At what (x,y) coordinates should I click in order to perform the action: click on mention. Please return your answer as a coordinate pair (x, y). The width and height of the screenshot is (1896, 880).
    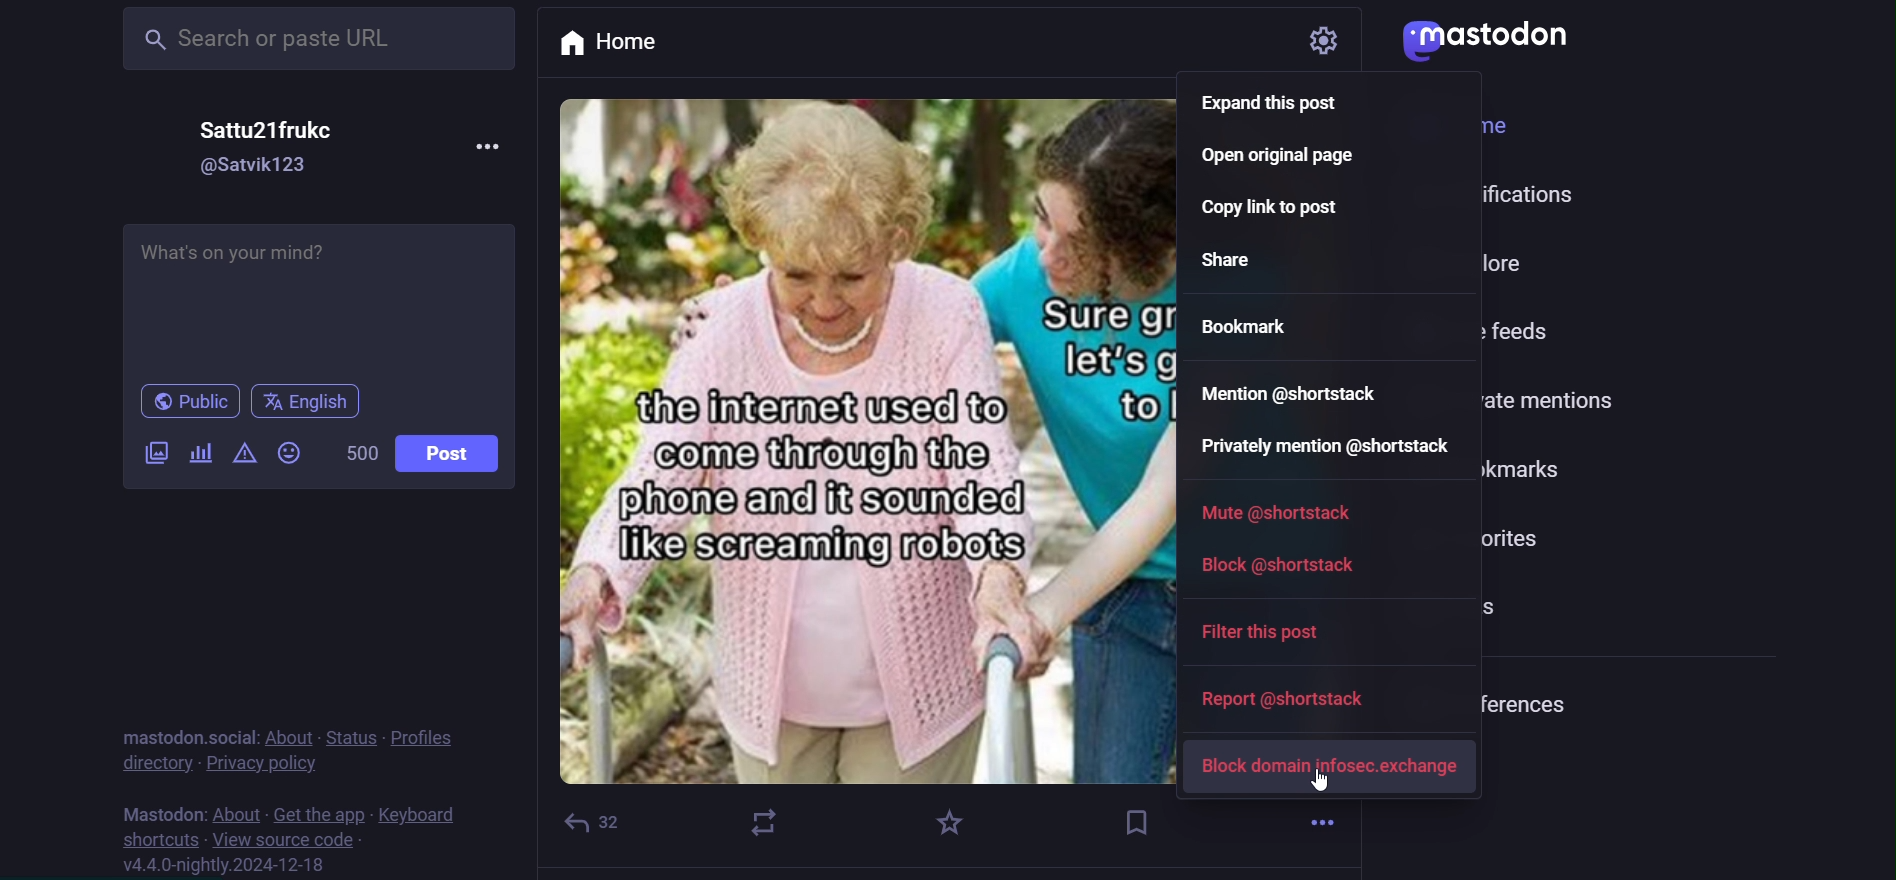
    Looking at the image, I should click on (1292, 390).